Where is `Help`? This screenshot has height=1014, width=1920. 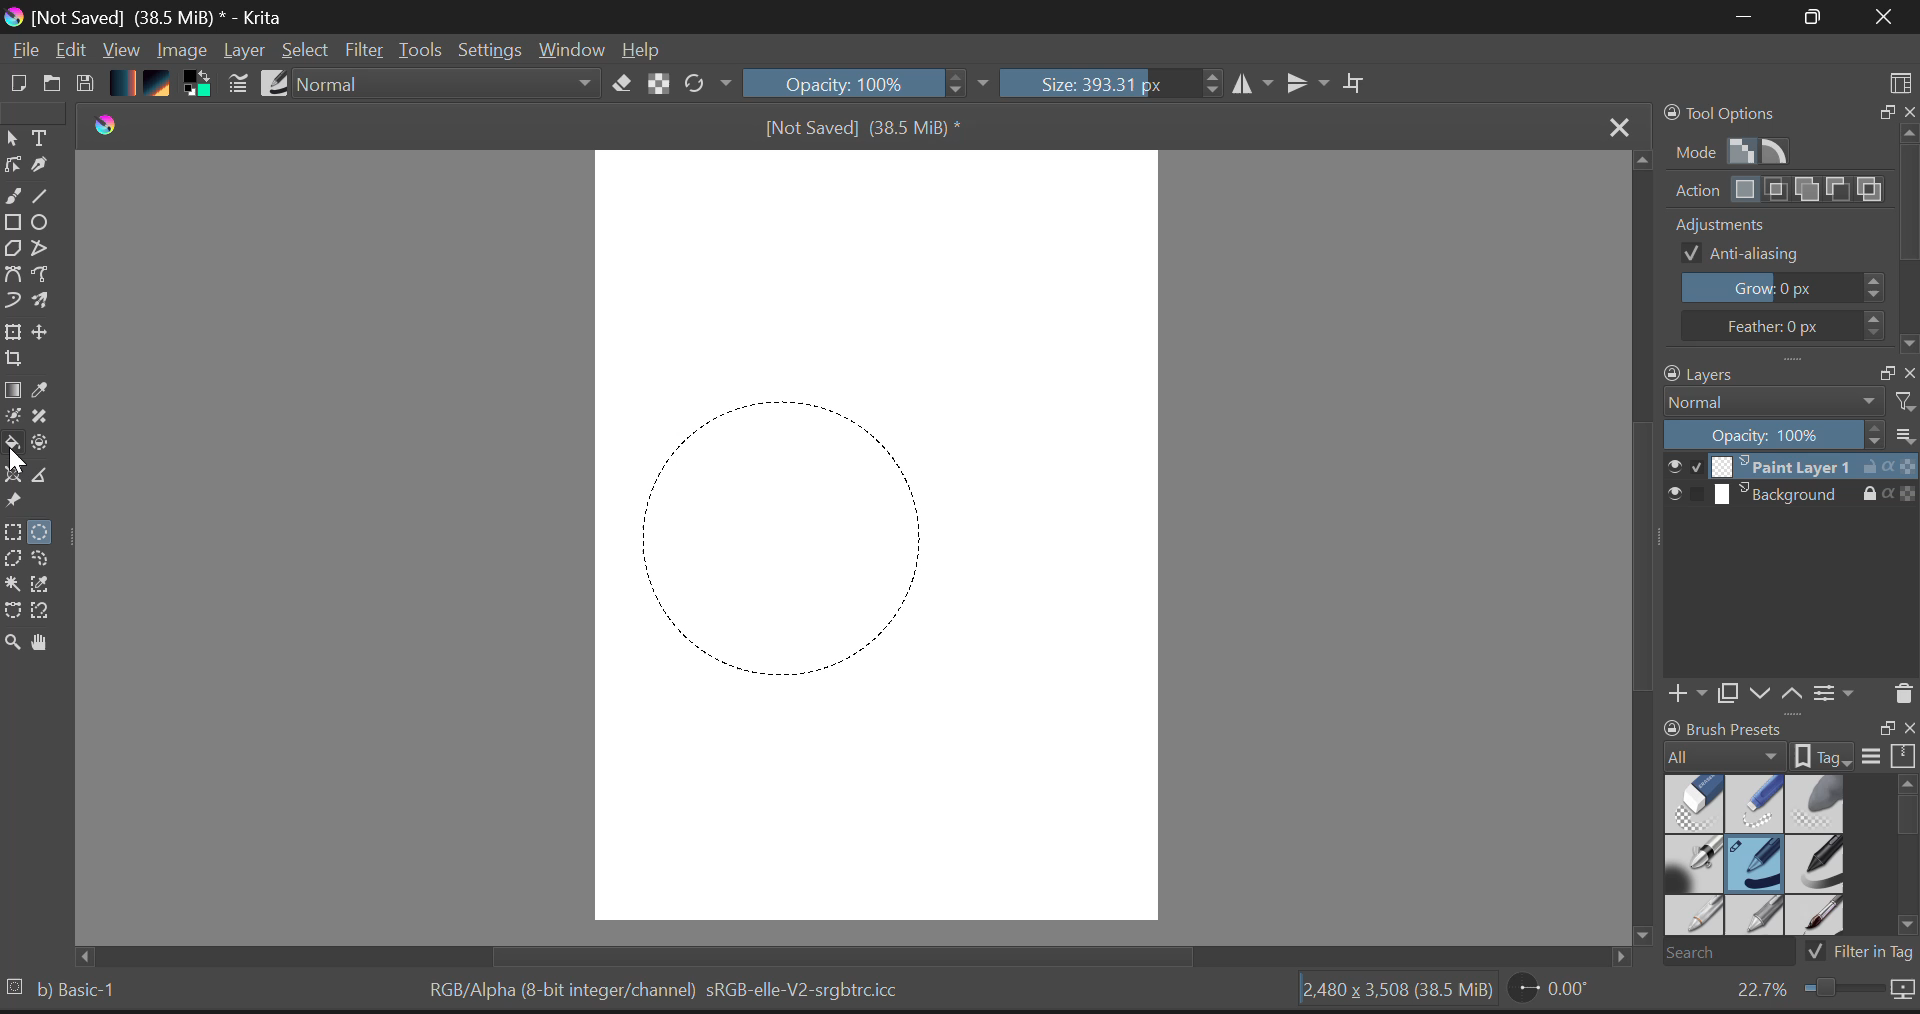
Help is located at coordinates (642, 49).